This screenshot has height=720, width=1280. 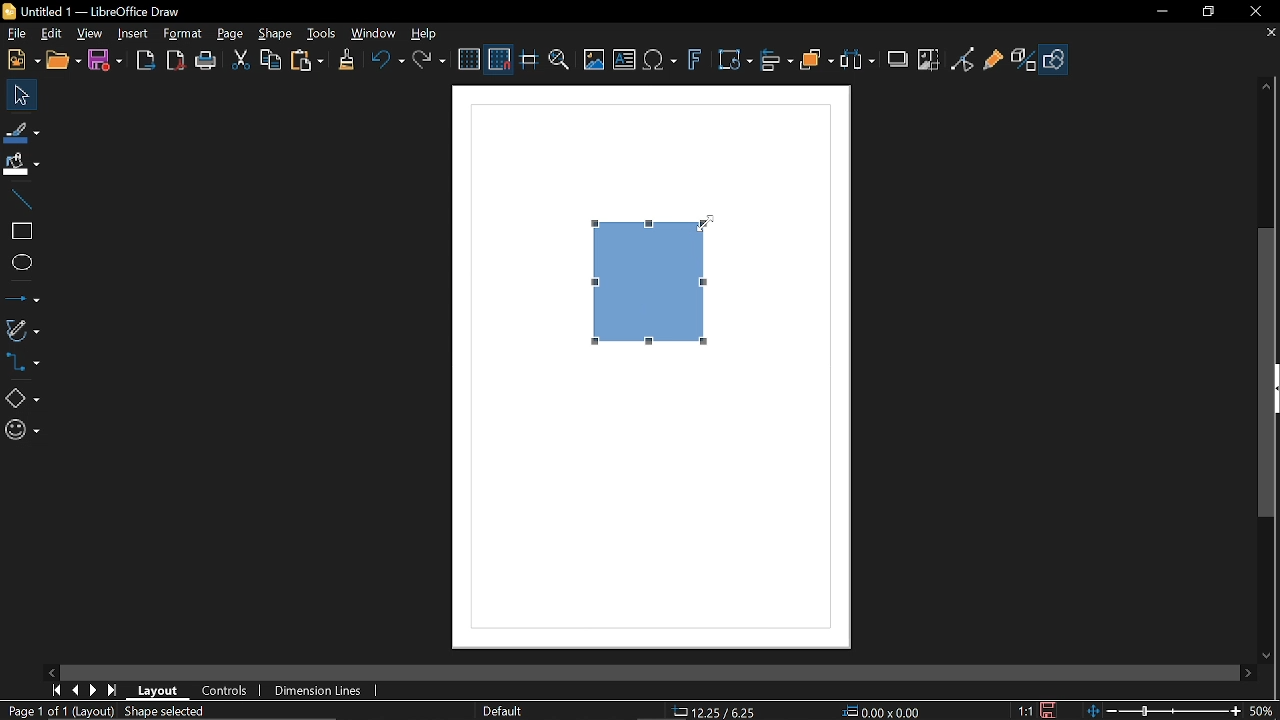 I want to click on Helplines while moving, so click(x=528, y=61).